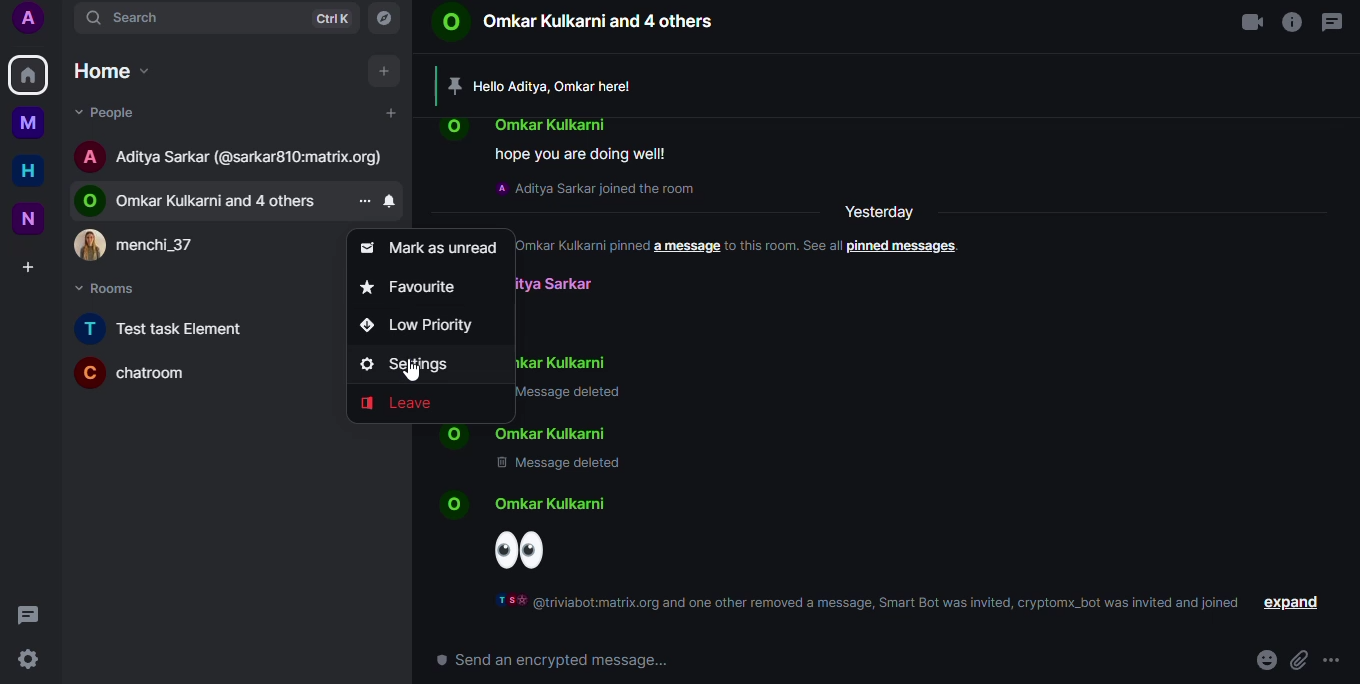 This screenshot has height=684, width=1360. I want to click on leave, so click(407, 405).